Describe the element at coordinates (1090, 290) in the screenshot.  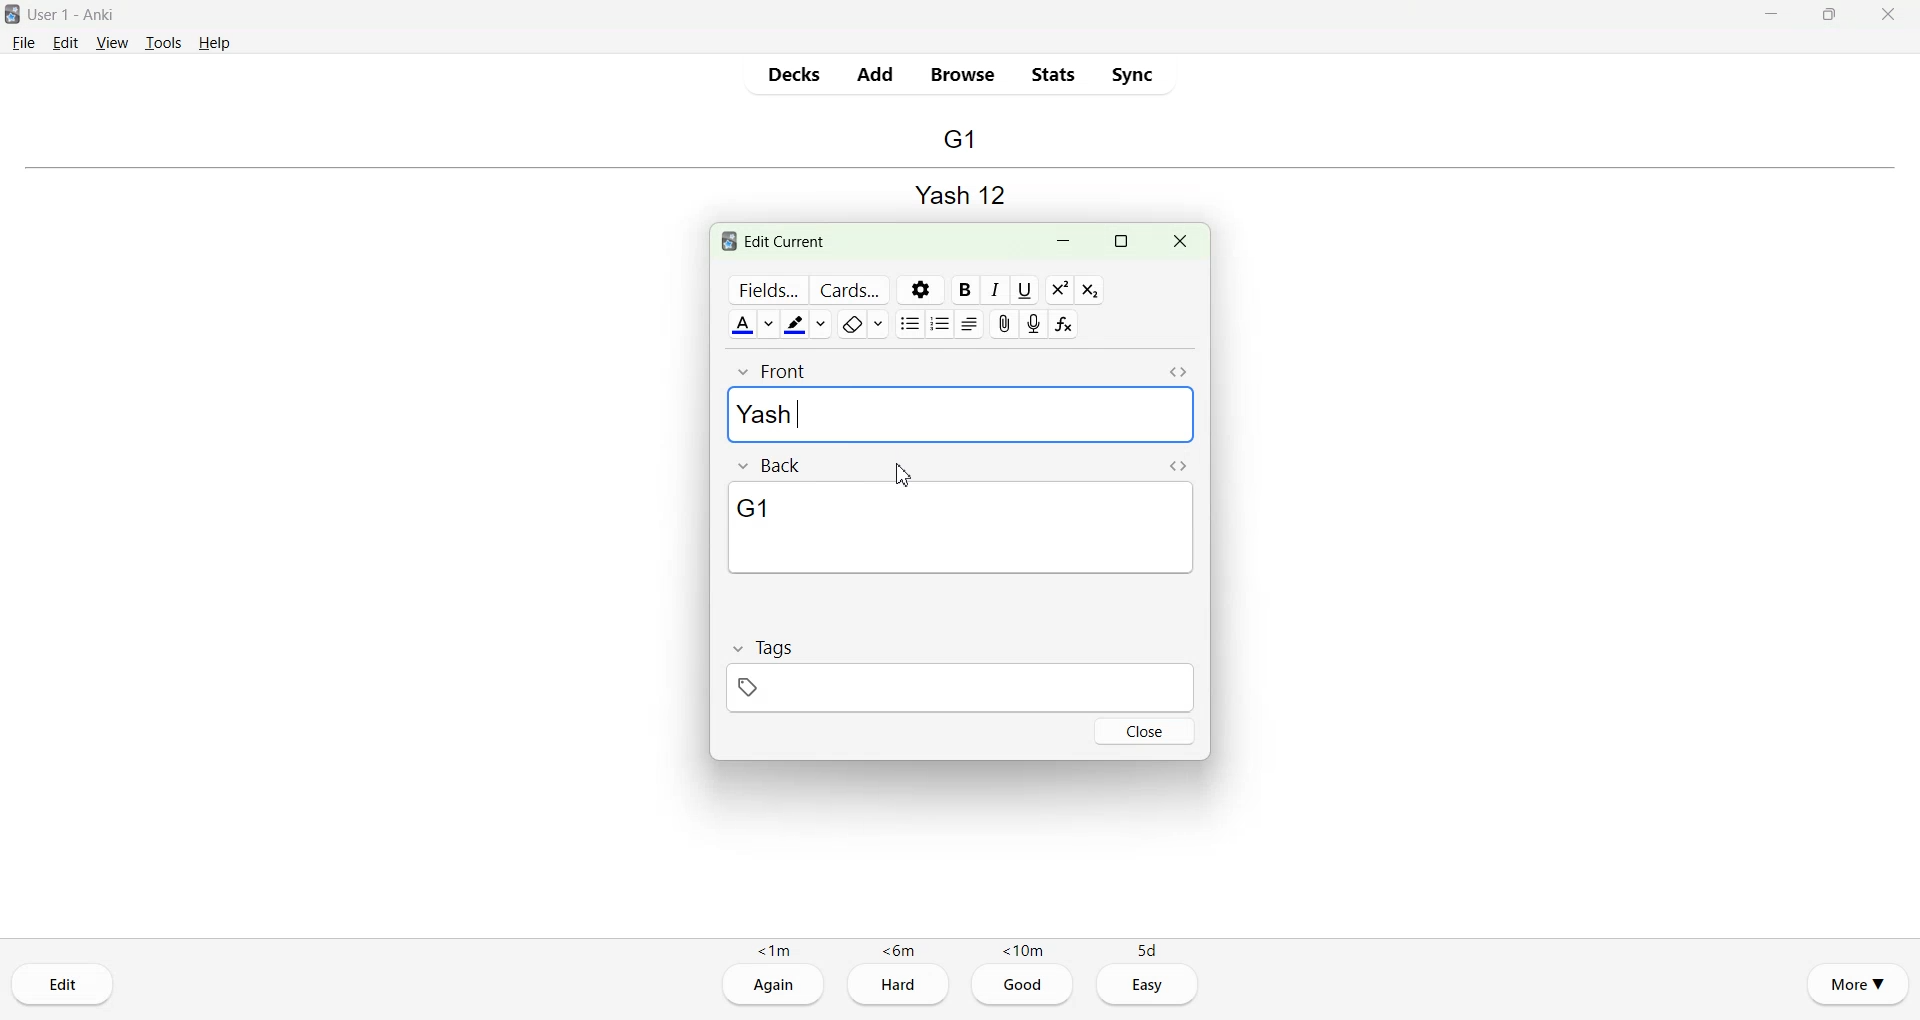
I see `Subscript` at that location.